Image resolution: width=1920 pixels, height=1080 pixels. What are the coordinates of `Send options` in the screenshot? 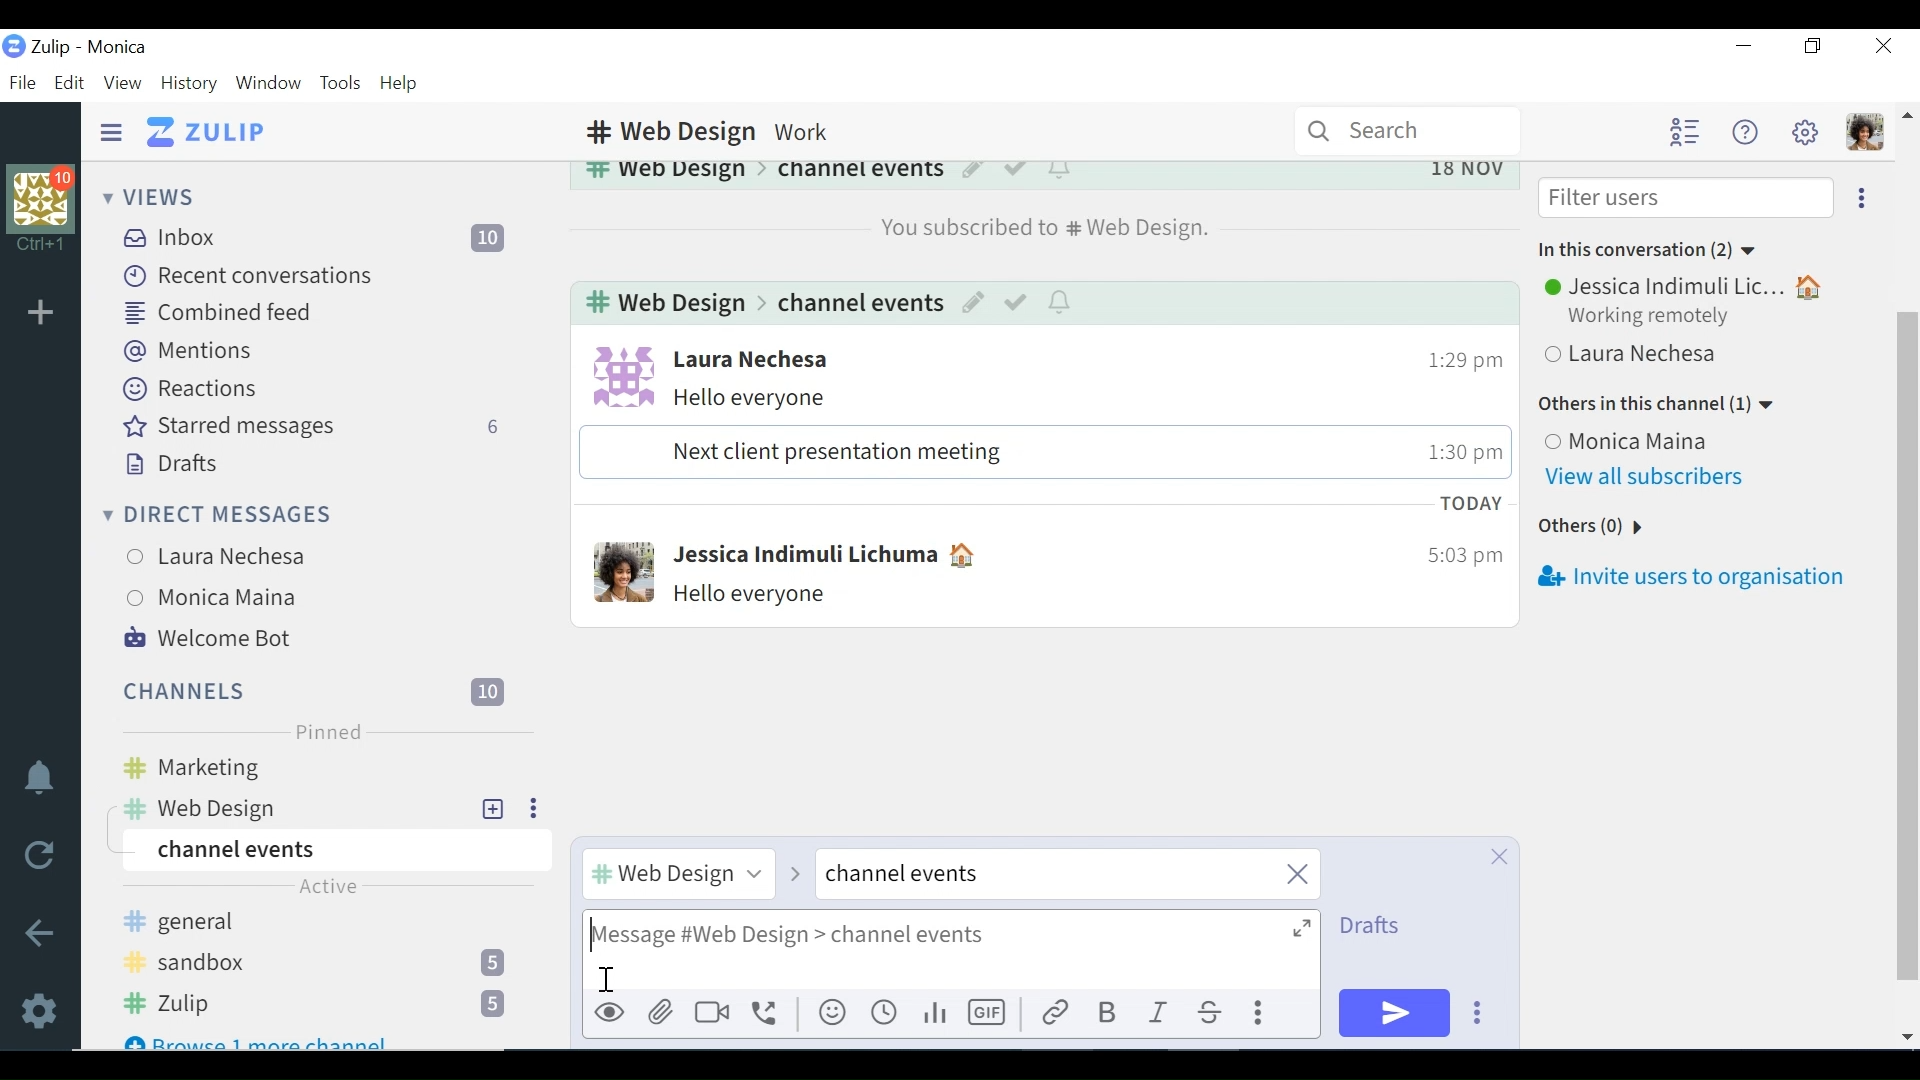 It's located at (1478, 1013).